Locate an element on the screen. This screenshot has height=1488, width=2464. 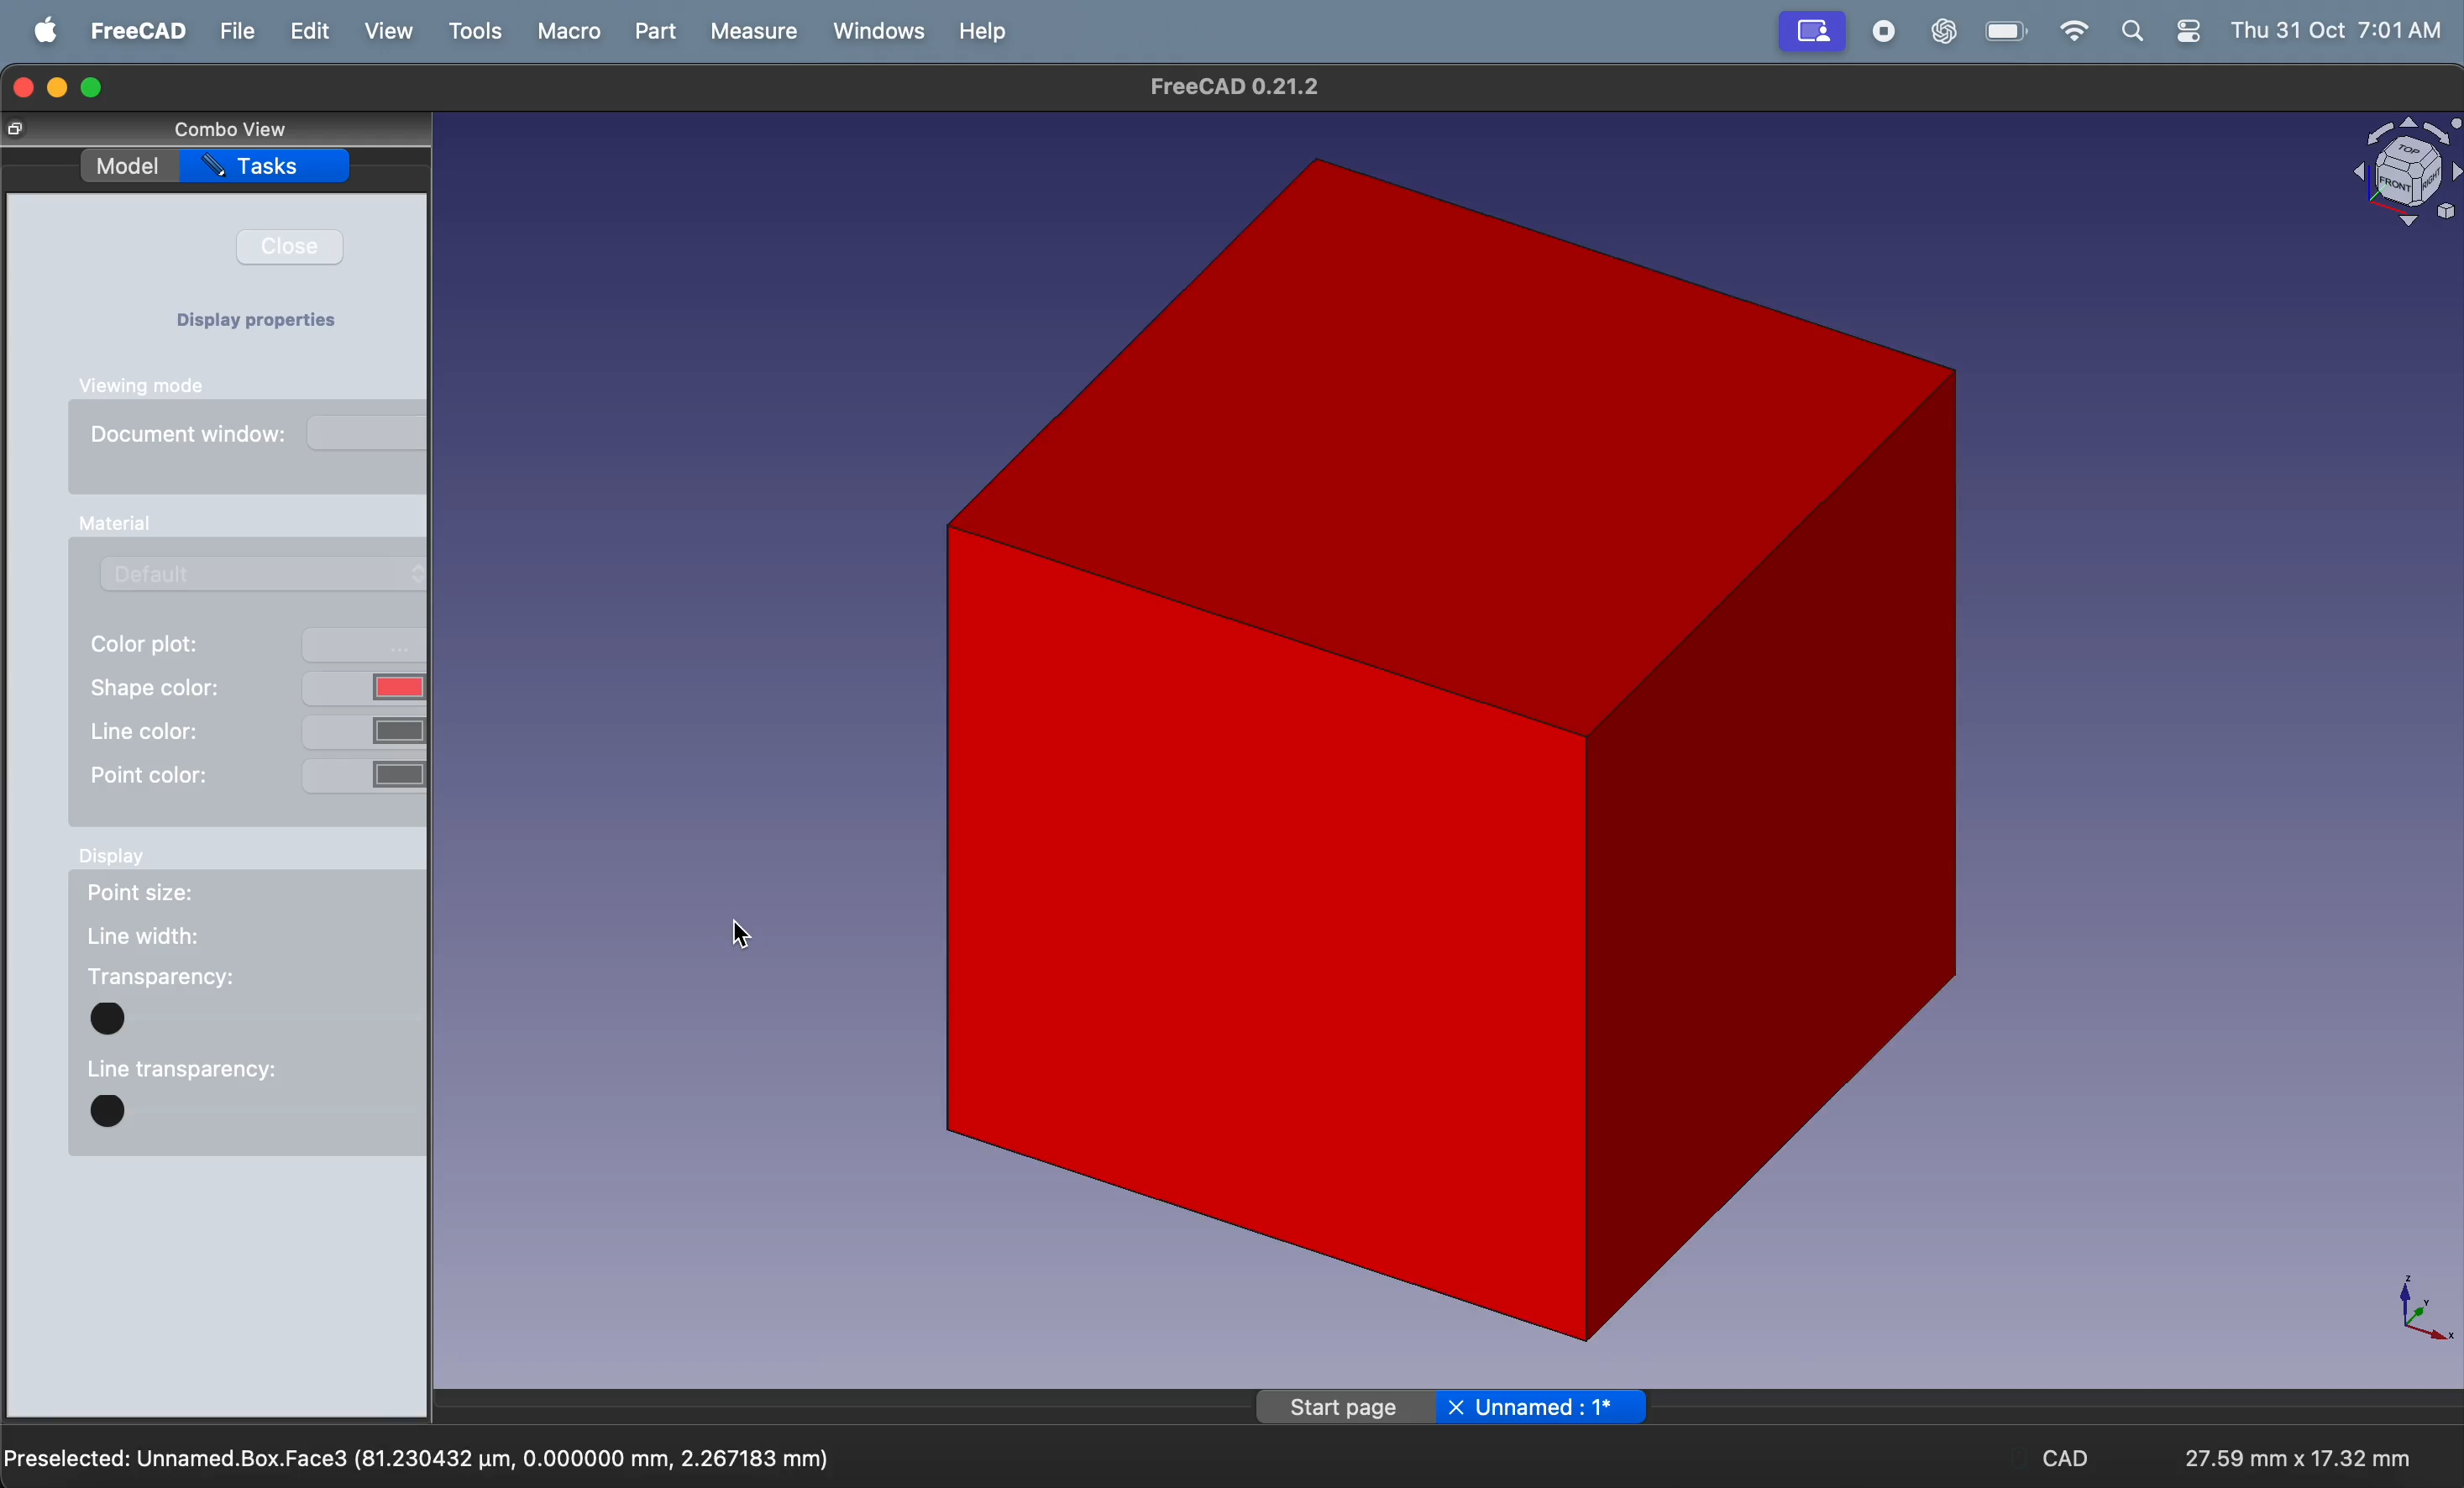
axis is located at coordinates (2412, 1307).